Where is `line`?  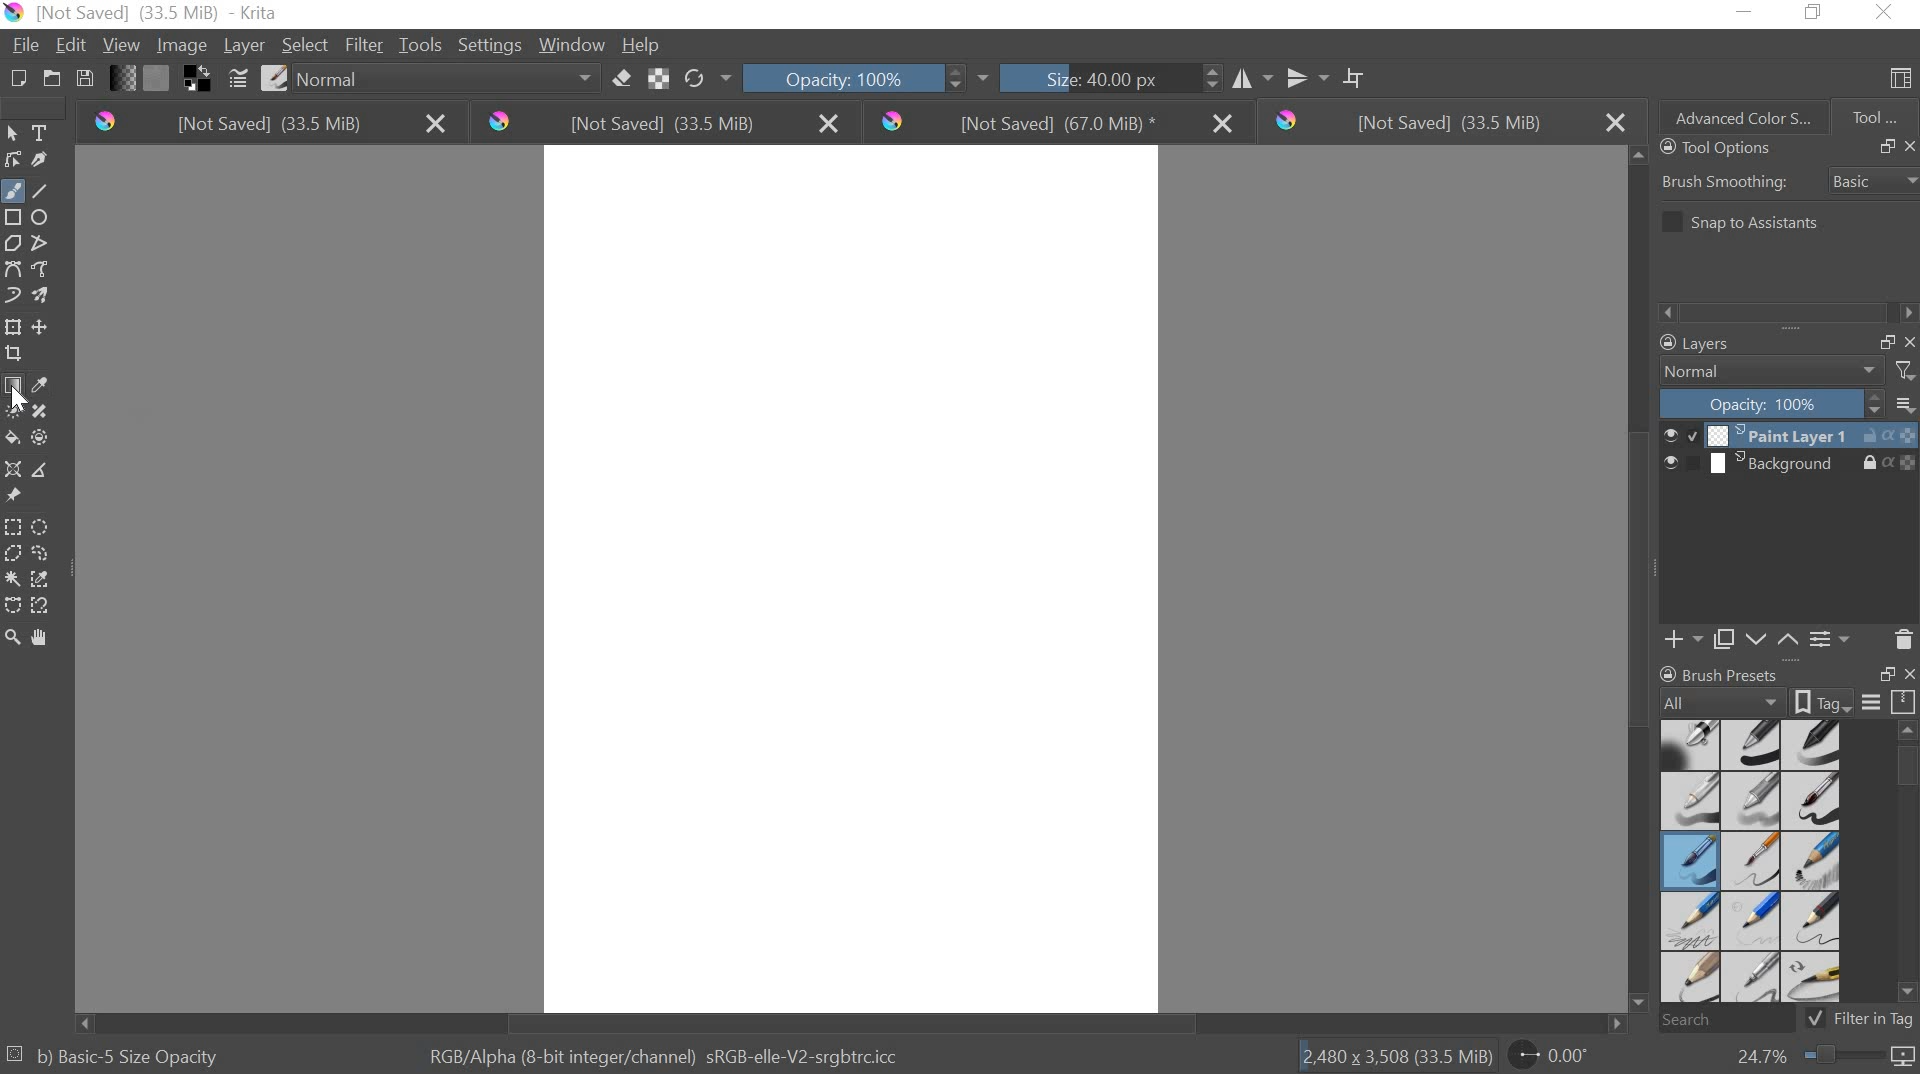
line is located at coordinates (46, 192).